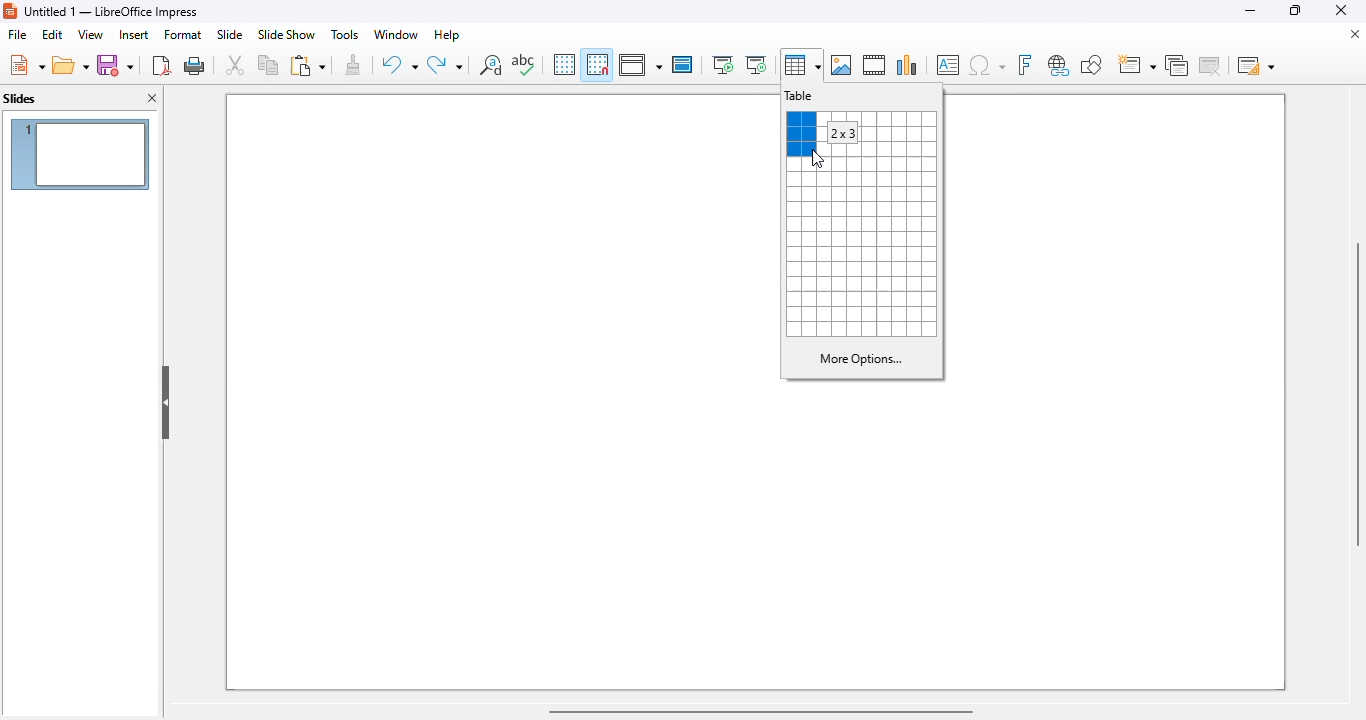 This screenshot has height=720, width=1366. Describe the element at coordinates (268, 64) in the screenshot. I see `copy` at that location.